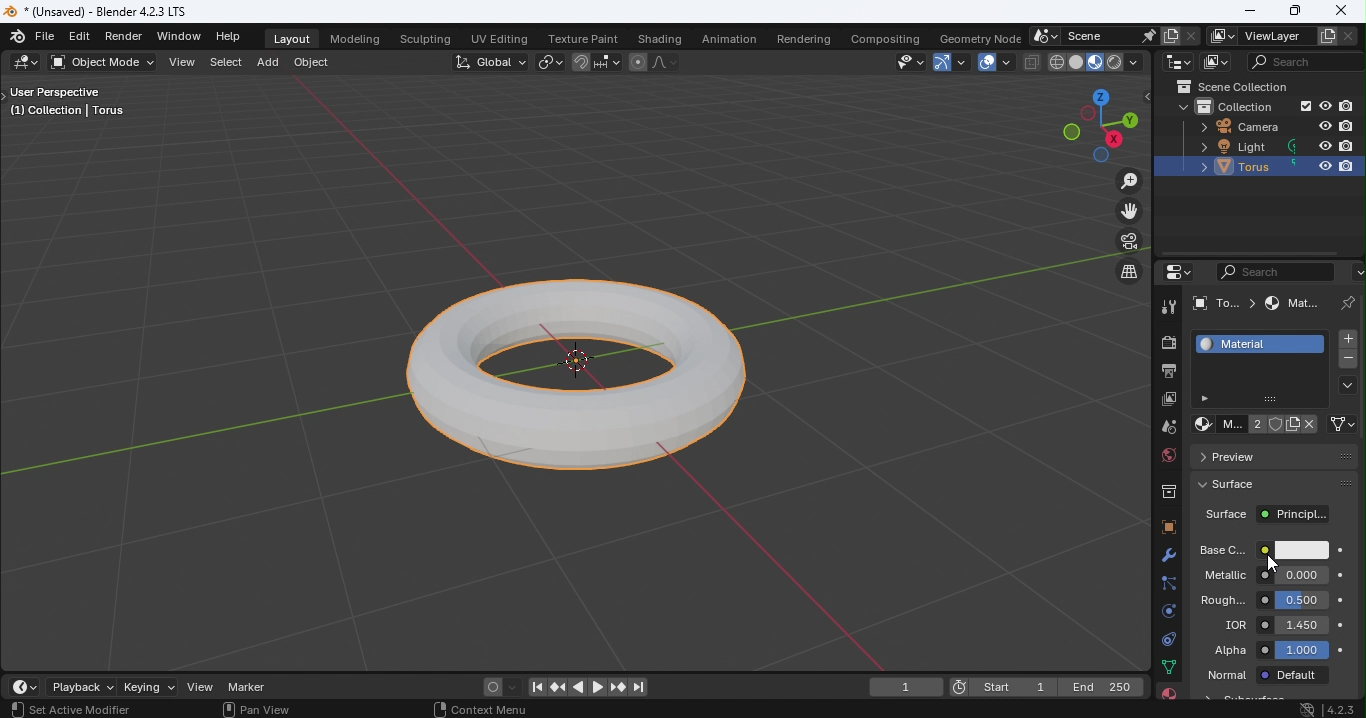 The height and width of the screenshot is (718, 1366). I want to click on Snap, so click(579, 61).